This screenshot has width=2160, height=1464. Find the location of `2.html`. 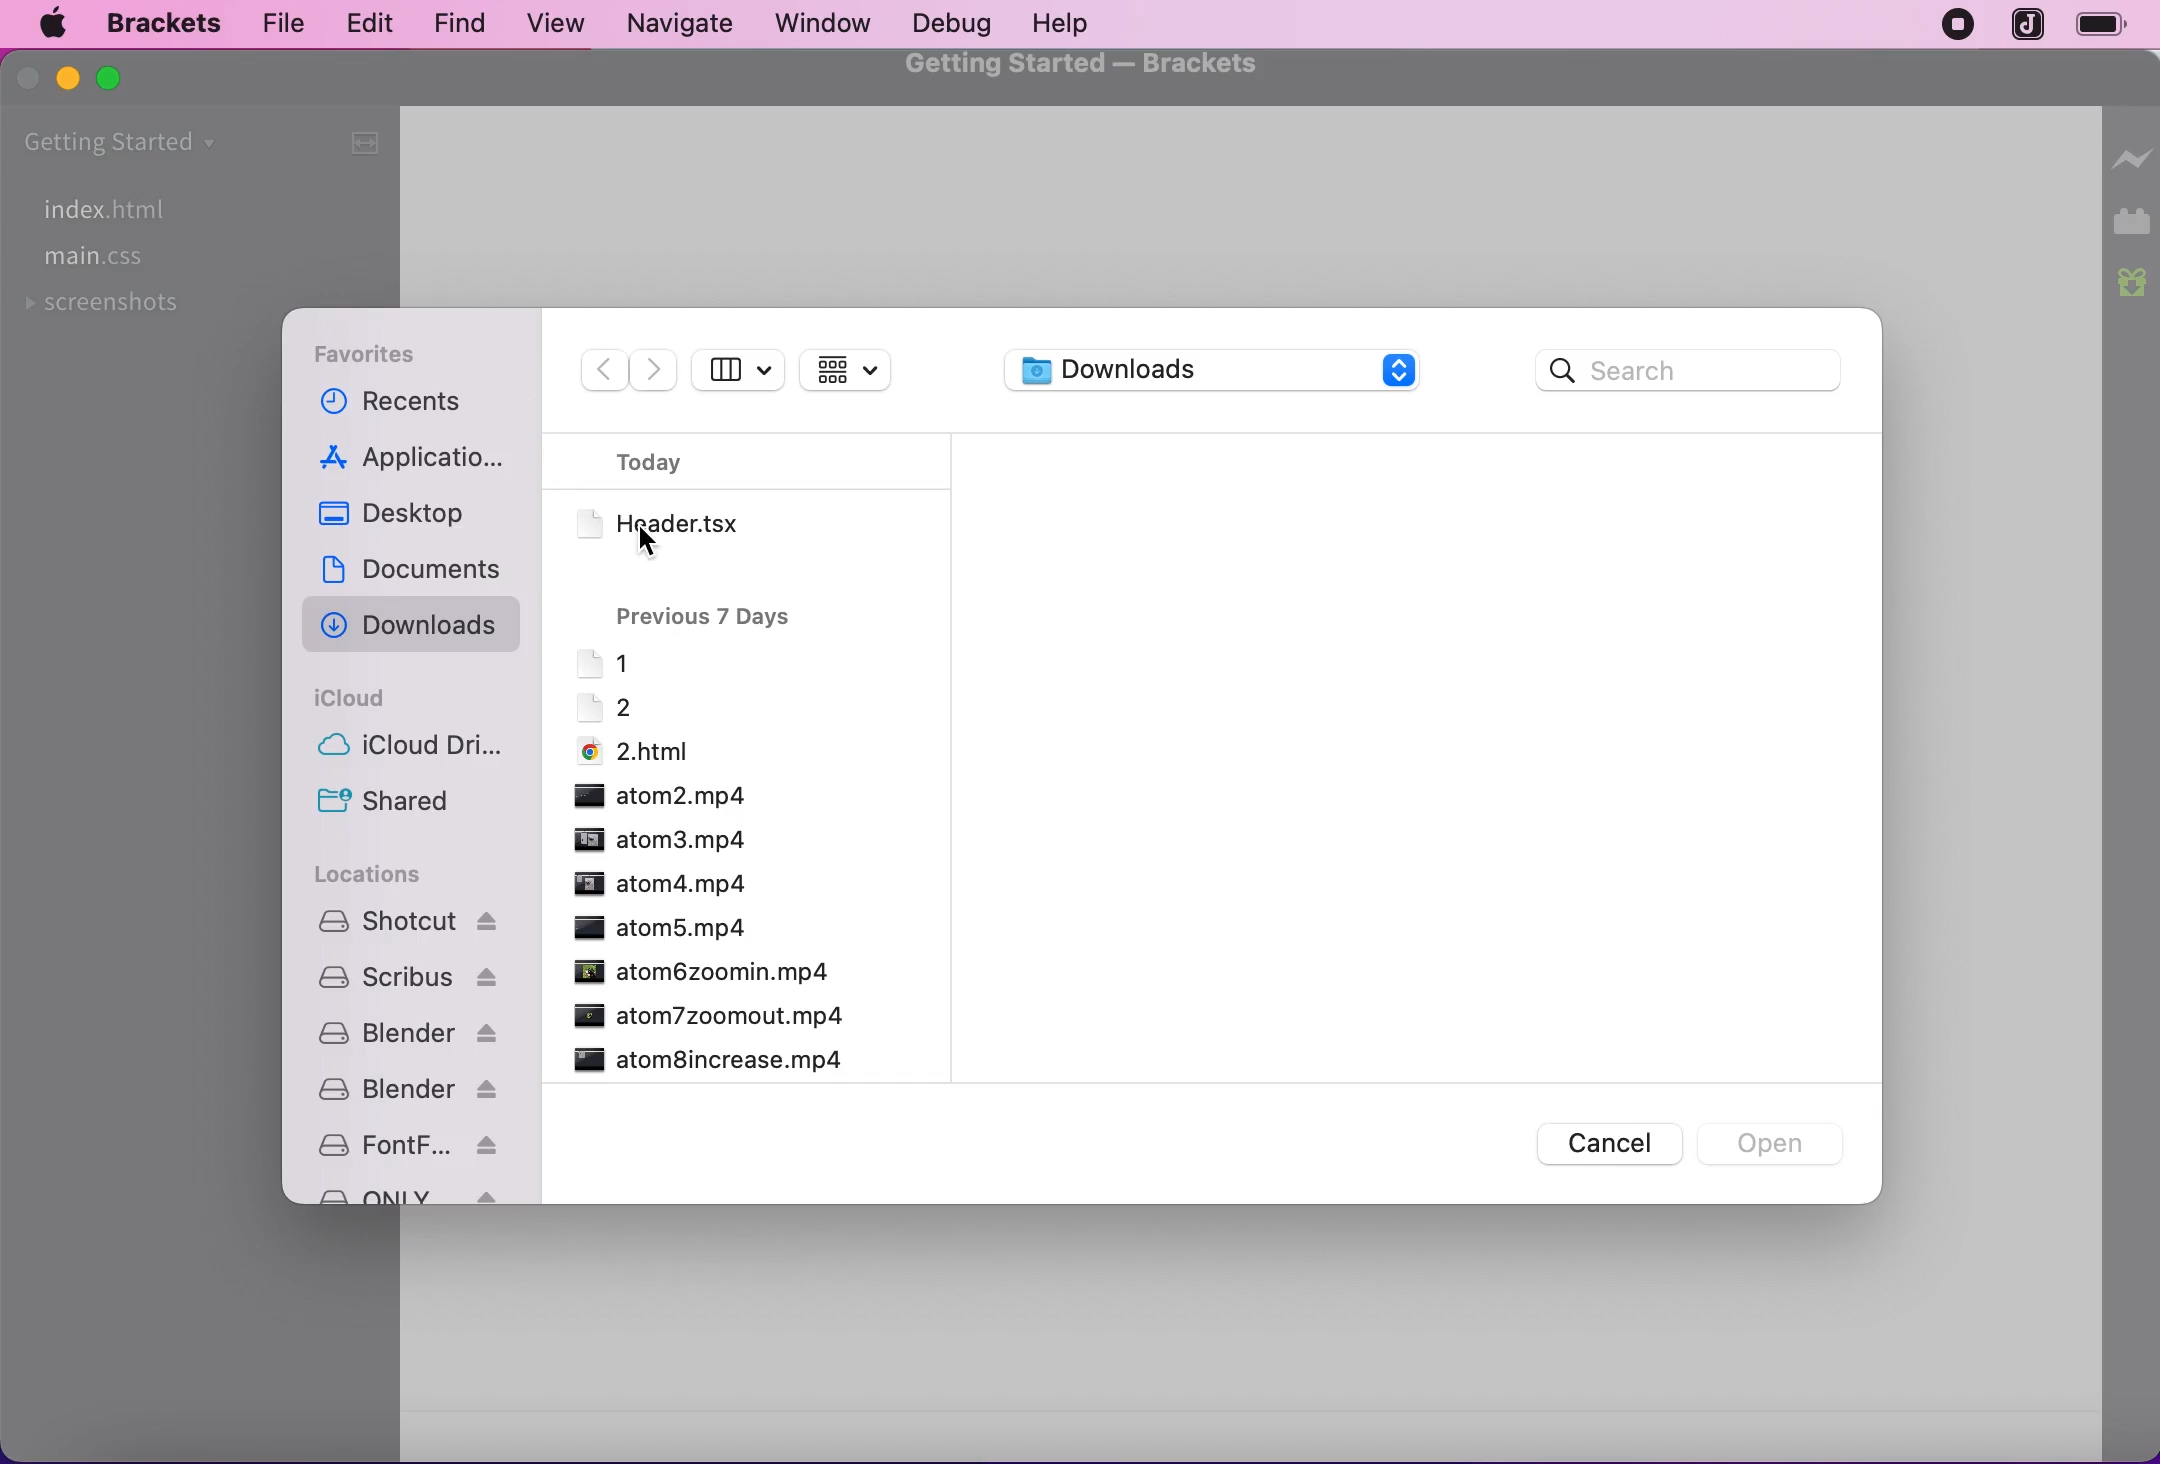

2.html is located at coordinates (634, 749).